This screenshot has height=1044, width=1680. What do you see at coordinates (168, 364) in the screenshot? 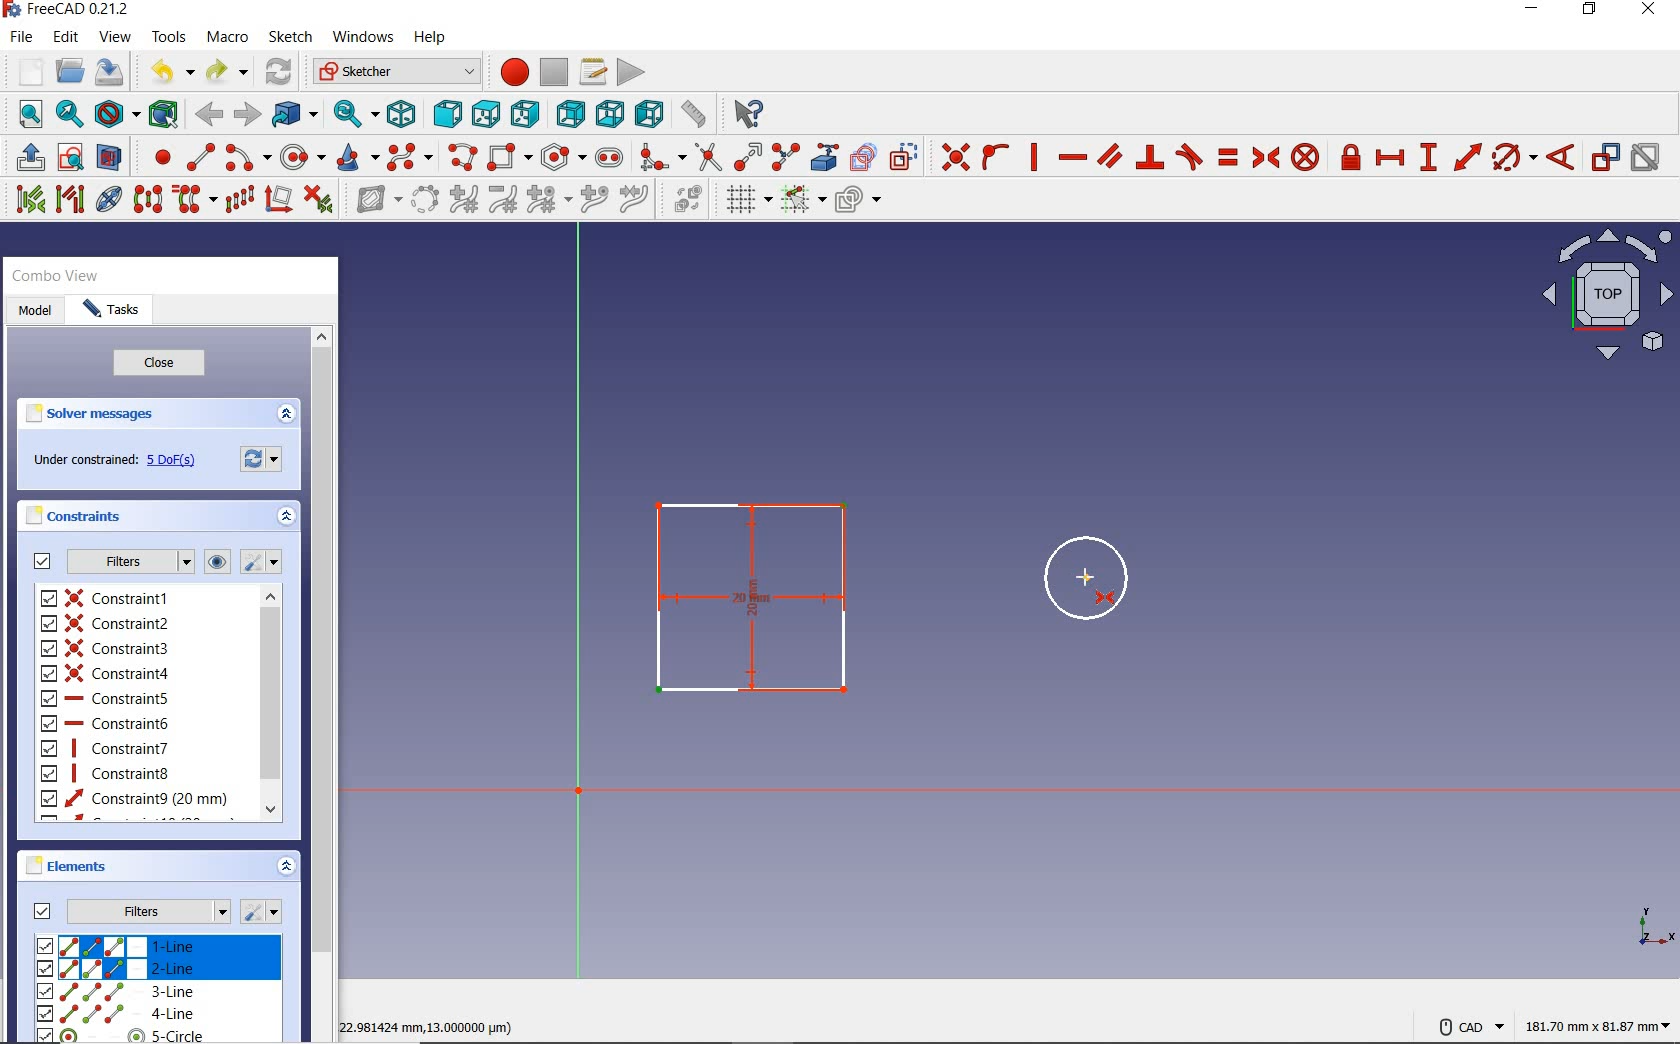
I see `close` at bounding box center [168, 364].